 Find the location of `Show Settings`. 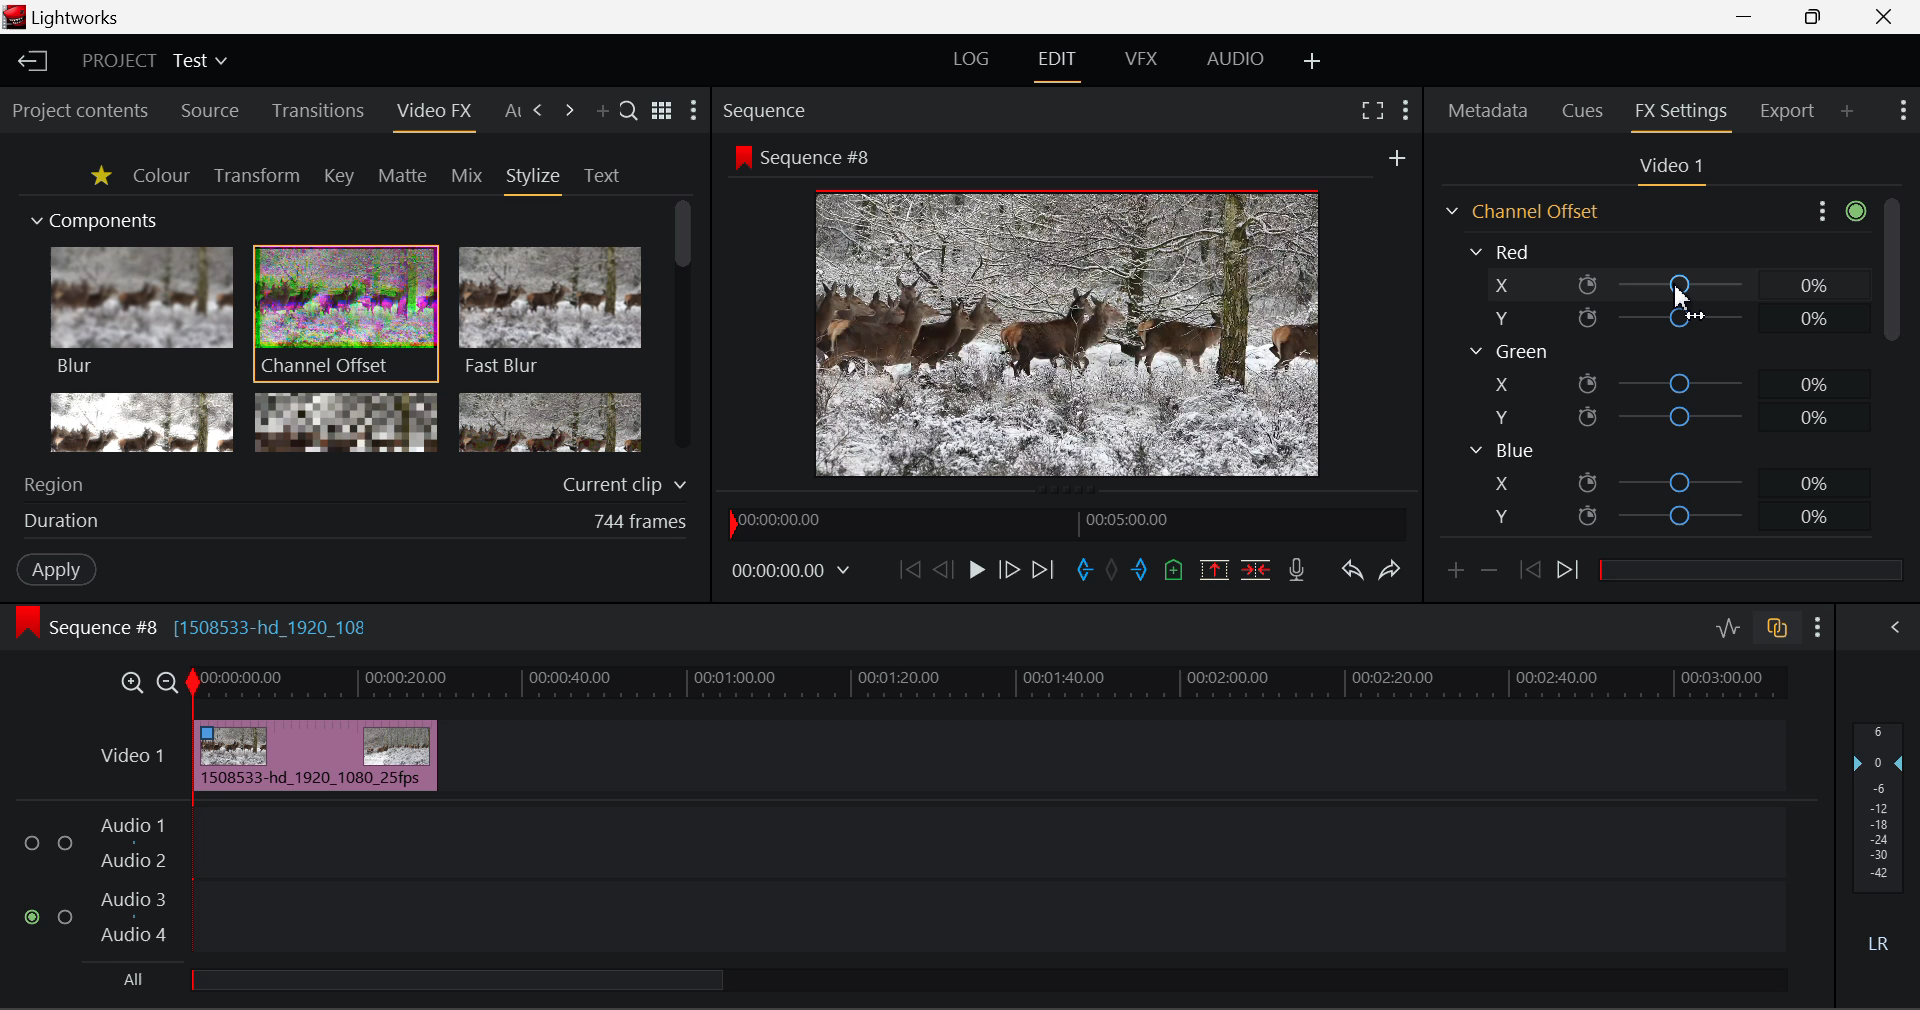

Show Settings is located at coordinates (1838, 212).